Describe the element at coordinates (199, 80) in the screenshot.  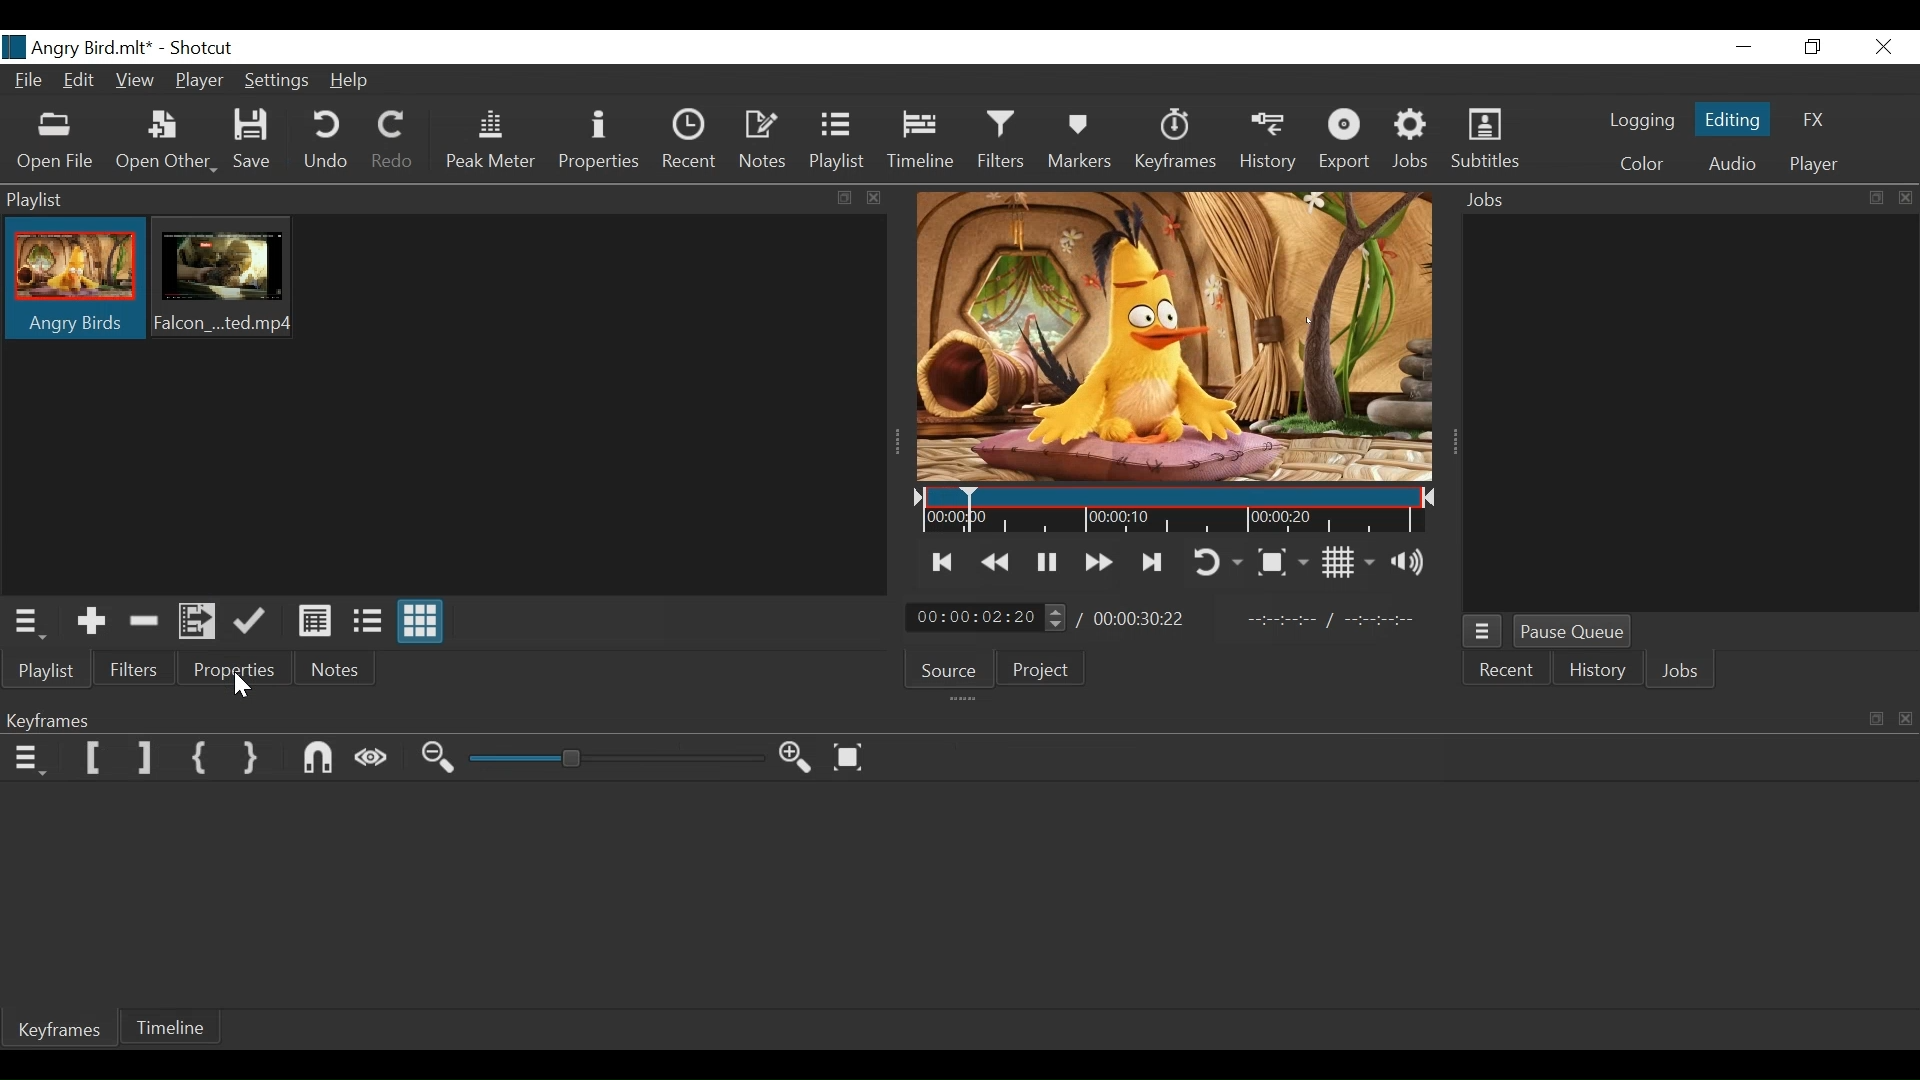
I see `Player` at that location.